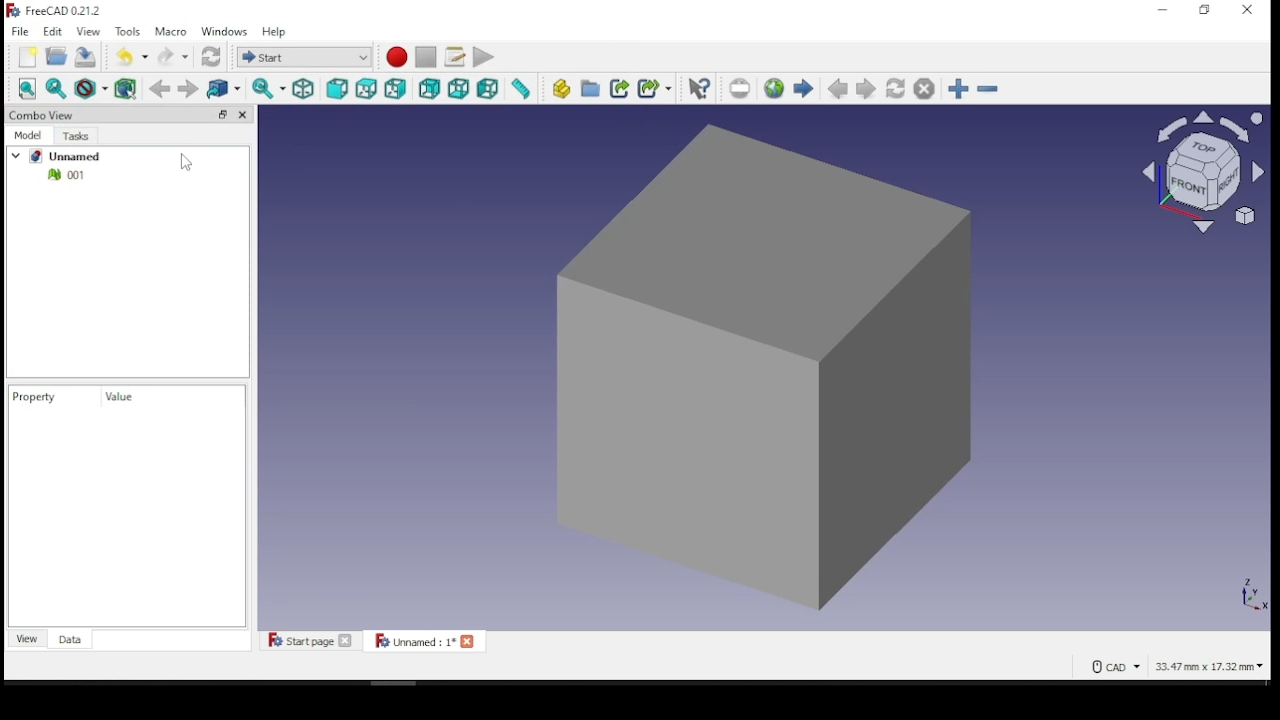 The width and height of the screenshot is (1280, 720). I want to click on right, so click(397, 87).